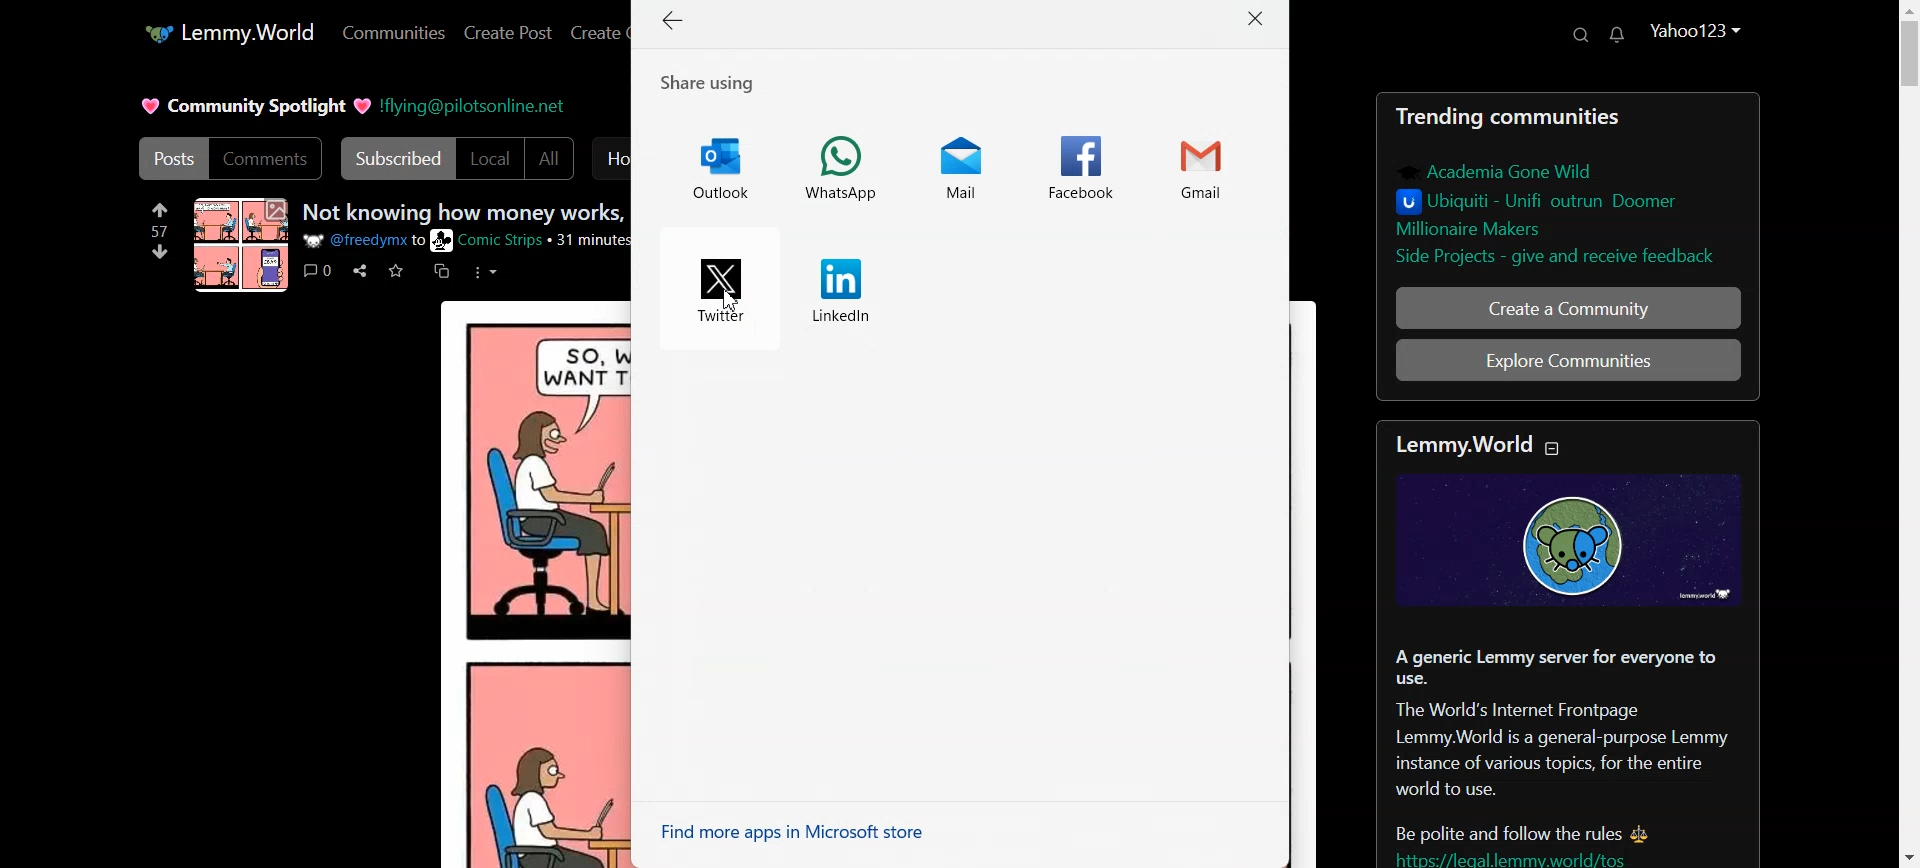 This screenshot has height=868, width=1920. Describe the element at coordinates (490, 158) in the screenshot. I see `Local` at that location.